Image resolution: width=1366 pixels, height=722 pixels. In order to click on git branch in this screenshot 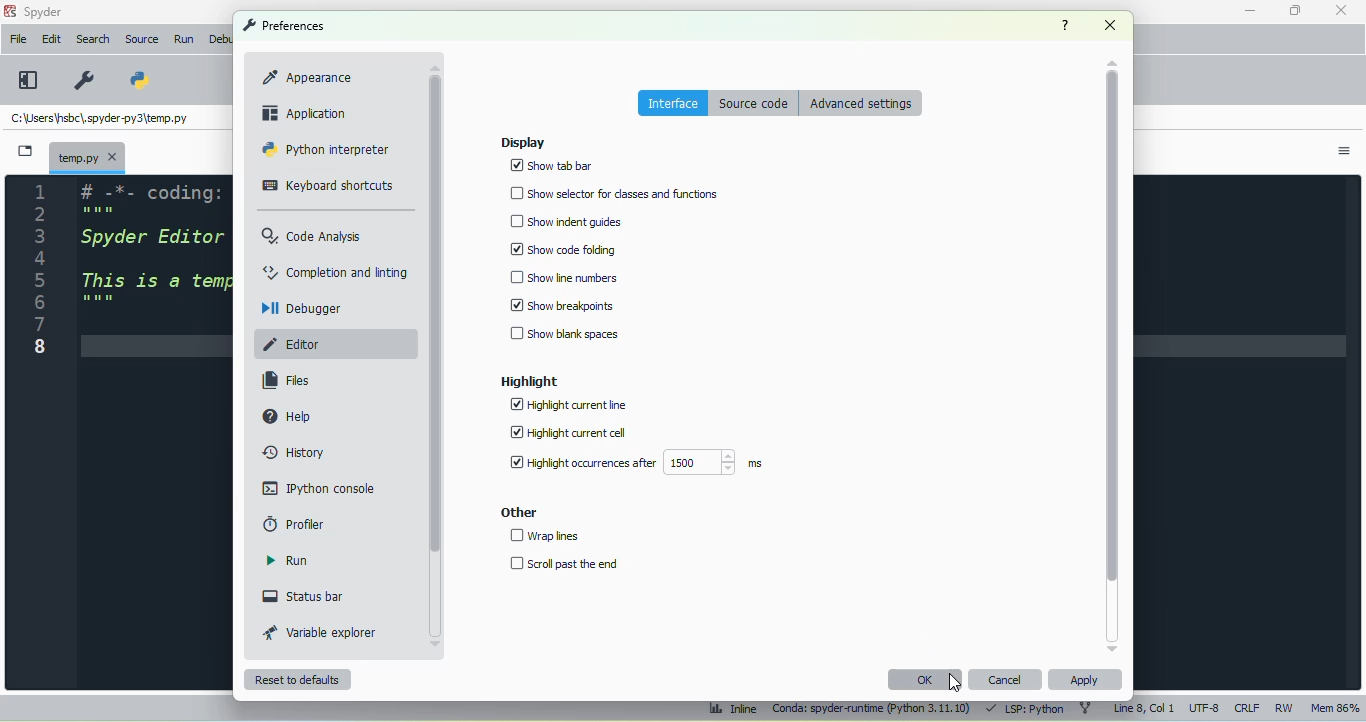, I will do `click(1089, 709)`.